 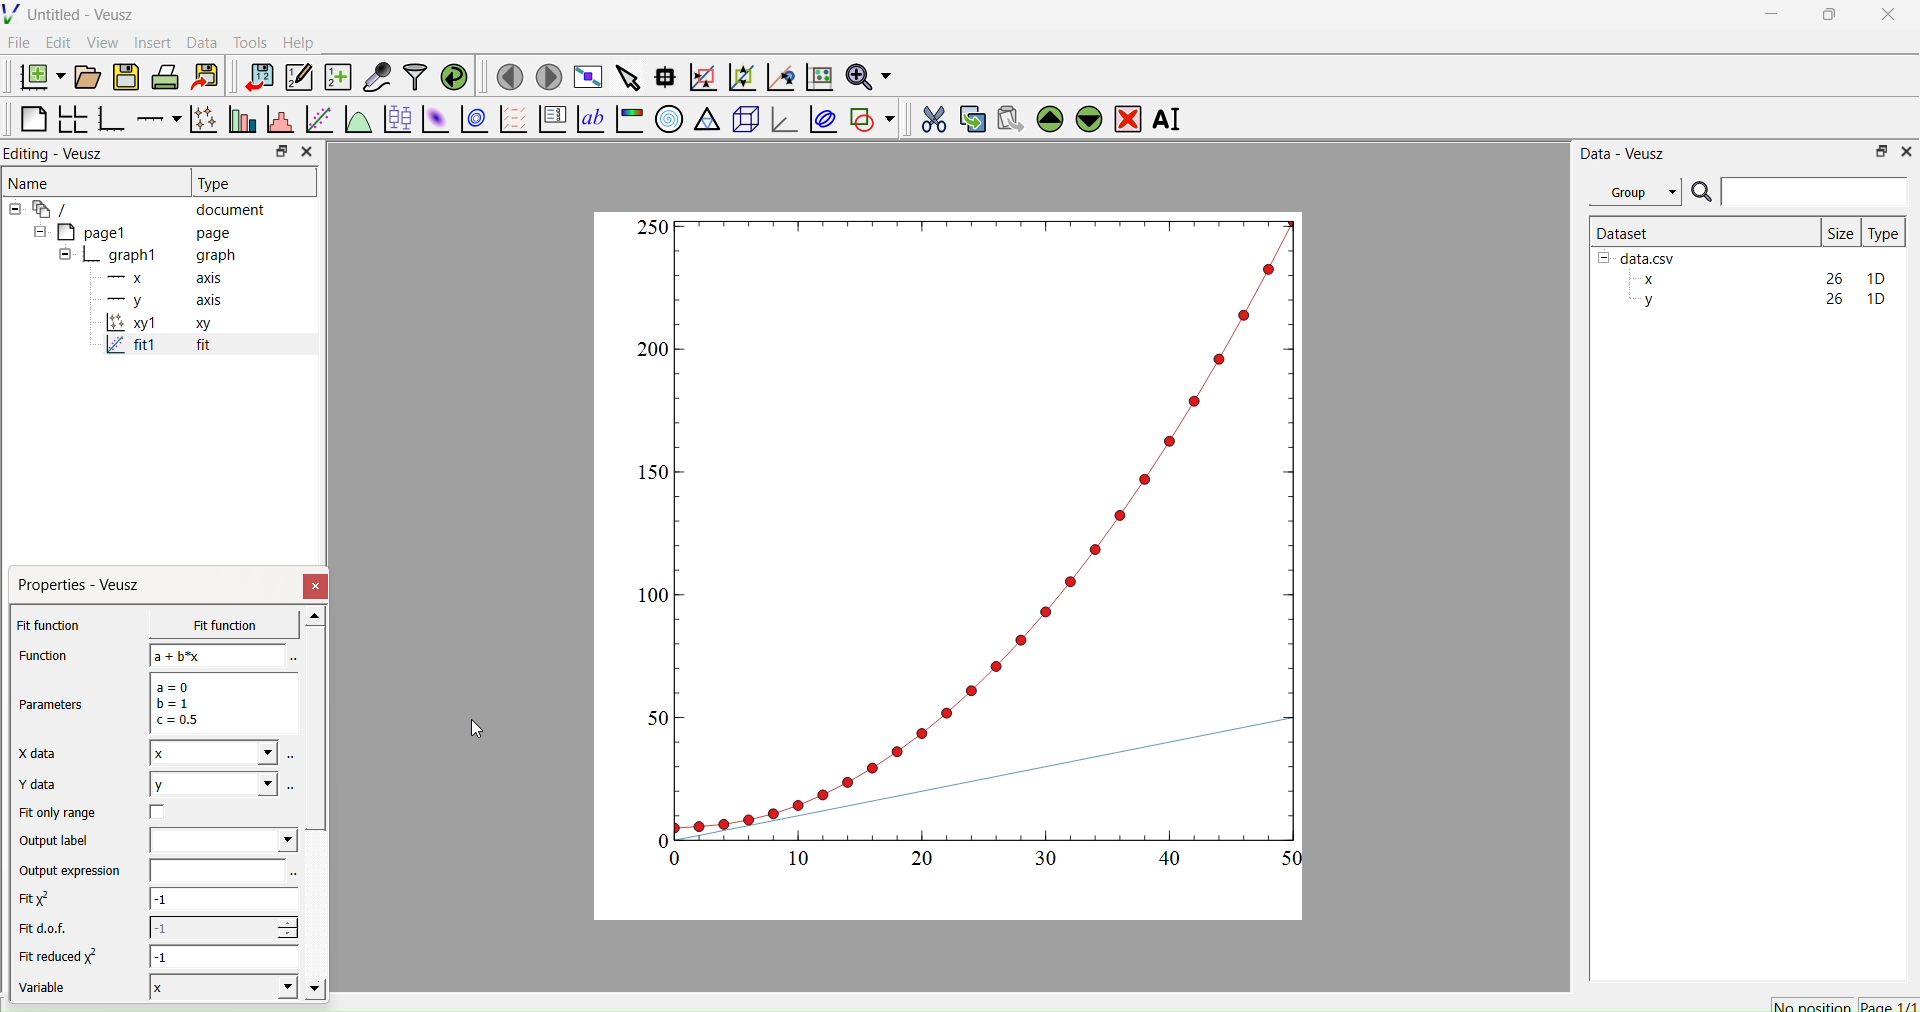 I want to click on Plot Vector Field, so click(x=513, y=121).